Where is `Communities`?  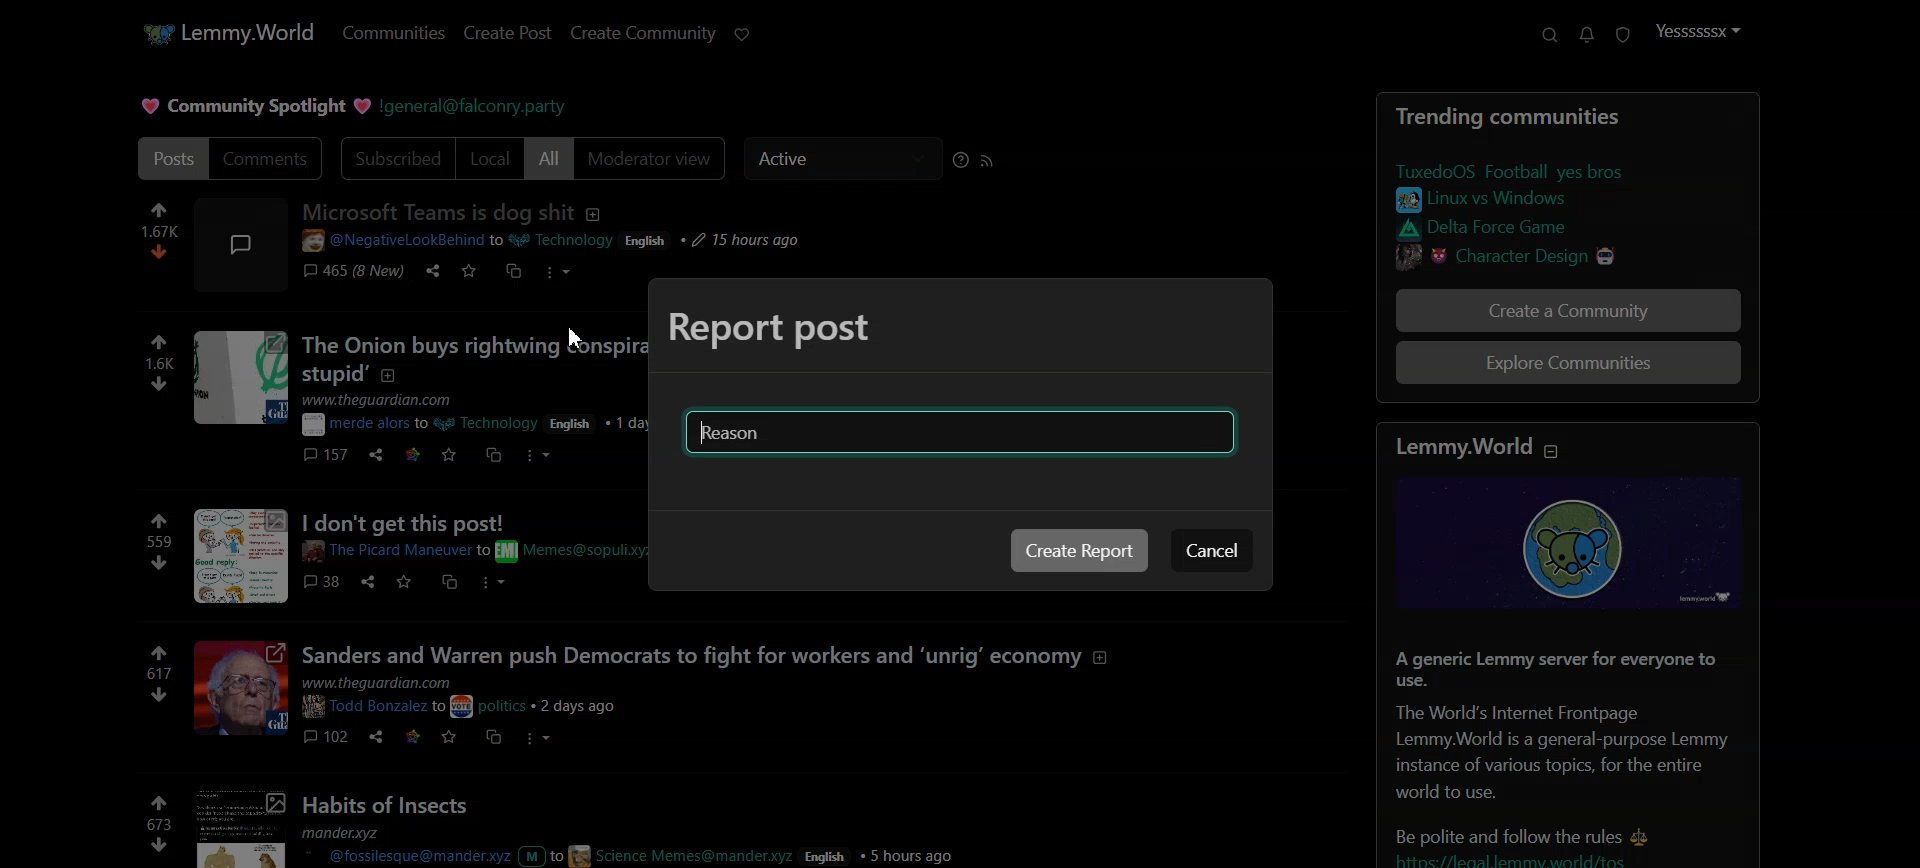 Communities is located at coordinates (394, 32).